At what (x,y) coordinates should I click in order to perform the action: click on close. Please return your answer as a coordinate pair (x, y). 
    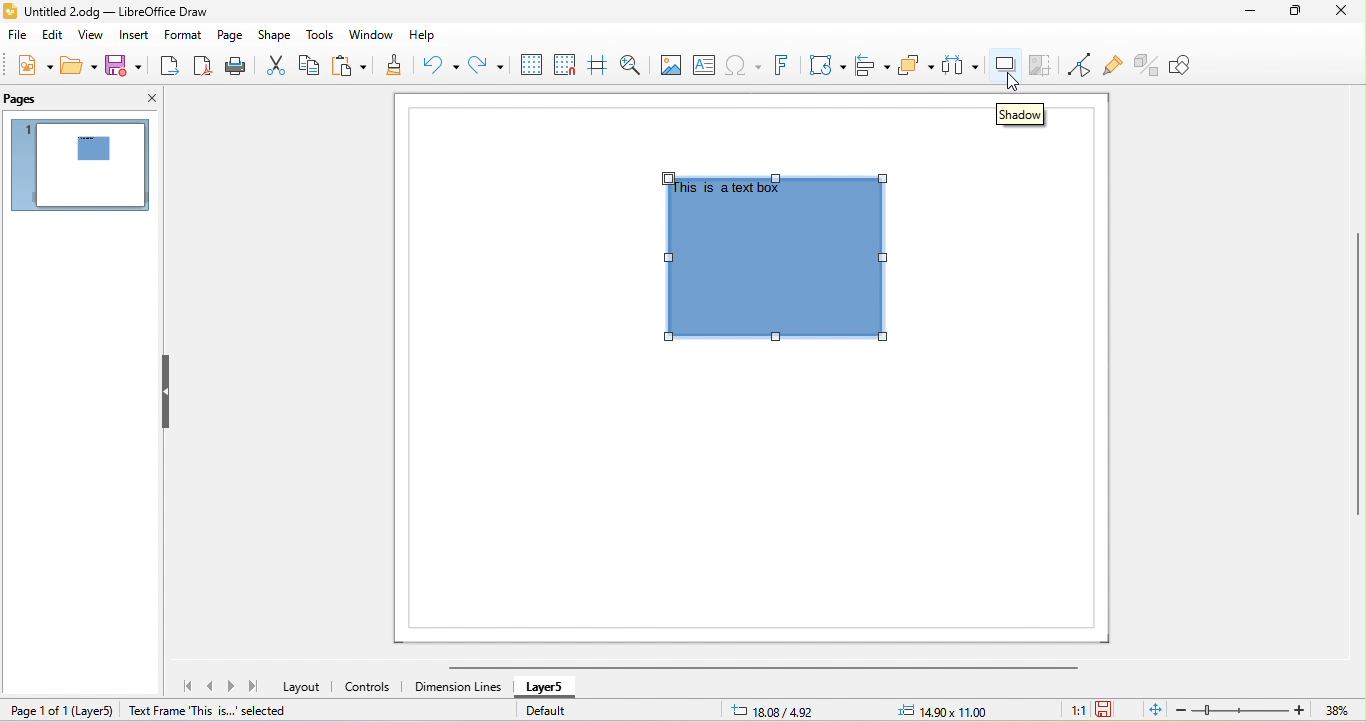
    Looking at the image, I should click on (143, 96).